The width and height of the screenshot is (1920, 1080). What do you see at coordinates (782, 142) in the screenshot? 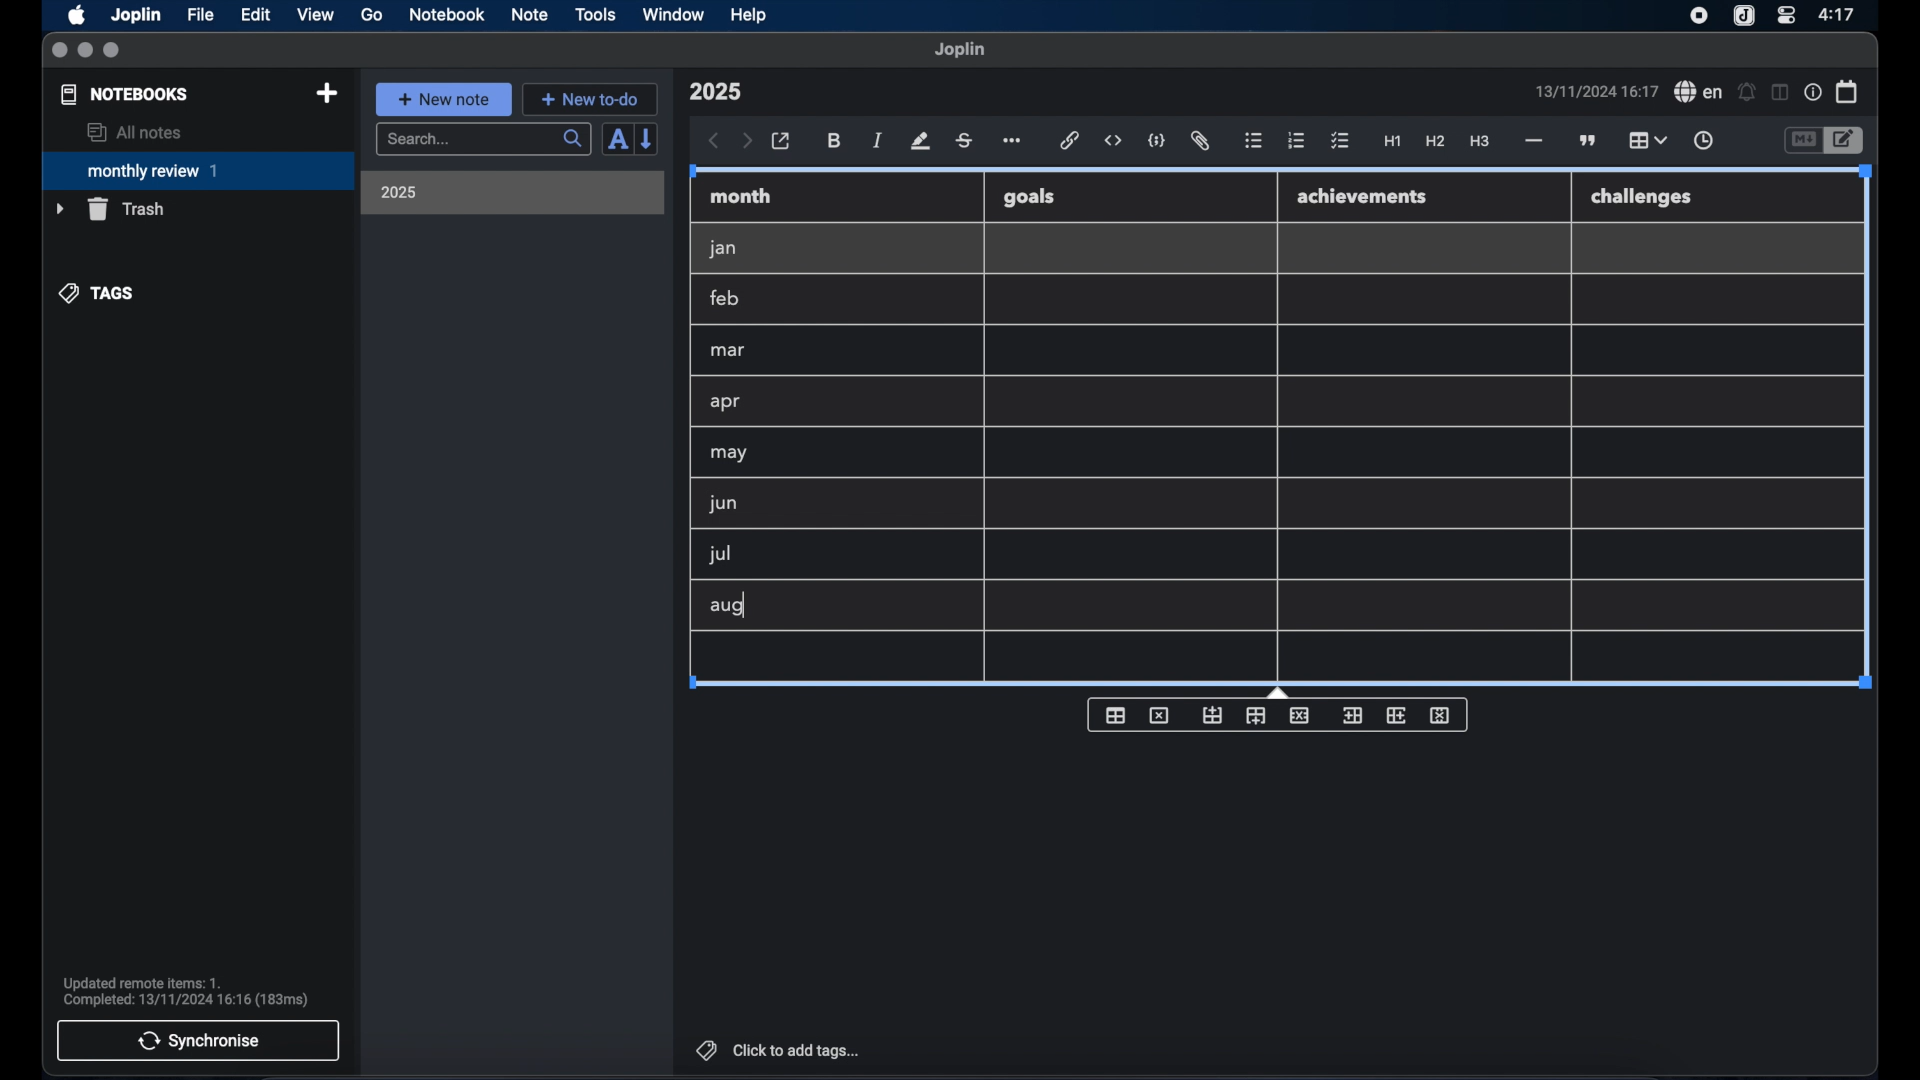
I see `open in external editor` at bounding box center [782, 142].